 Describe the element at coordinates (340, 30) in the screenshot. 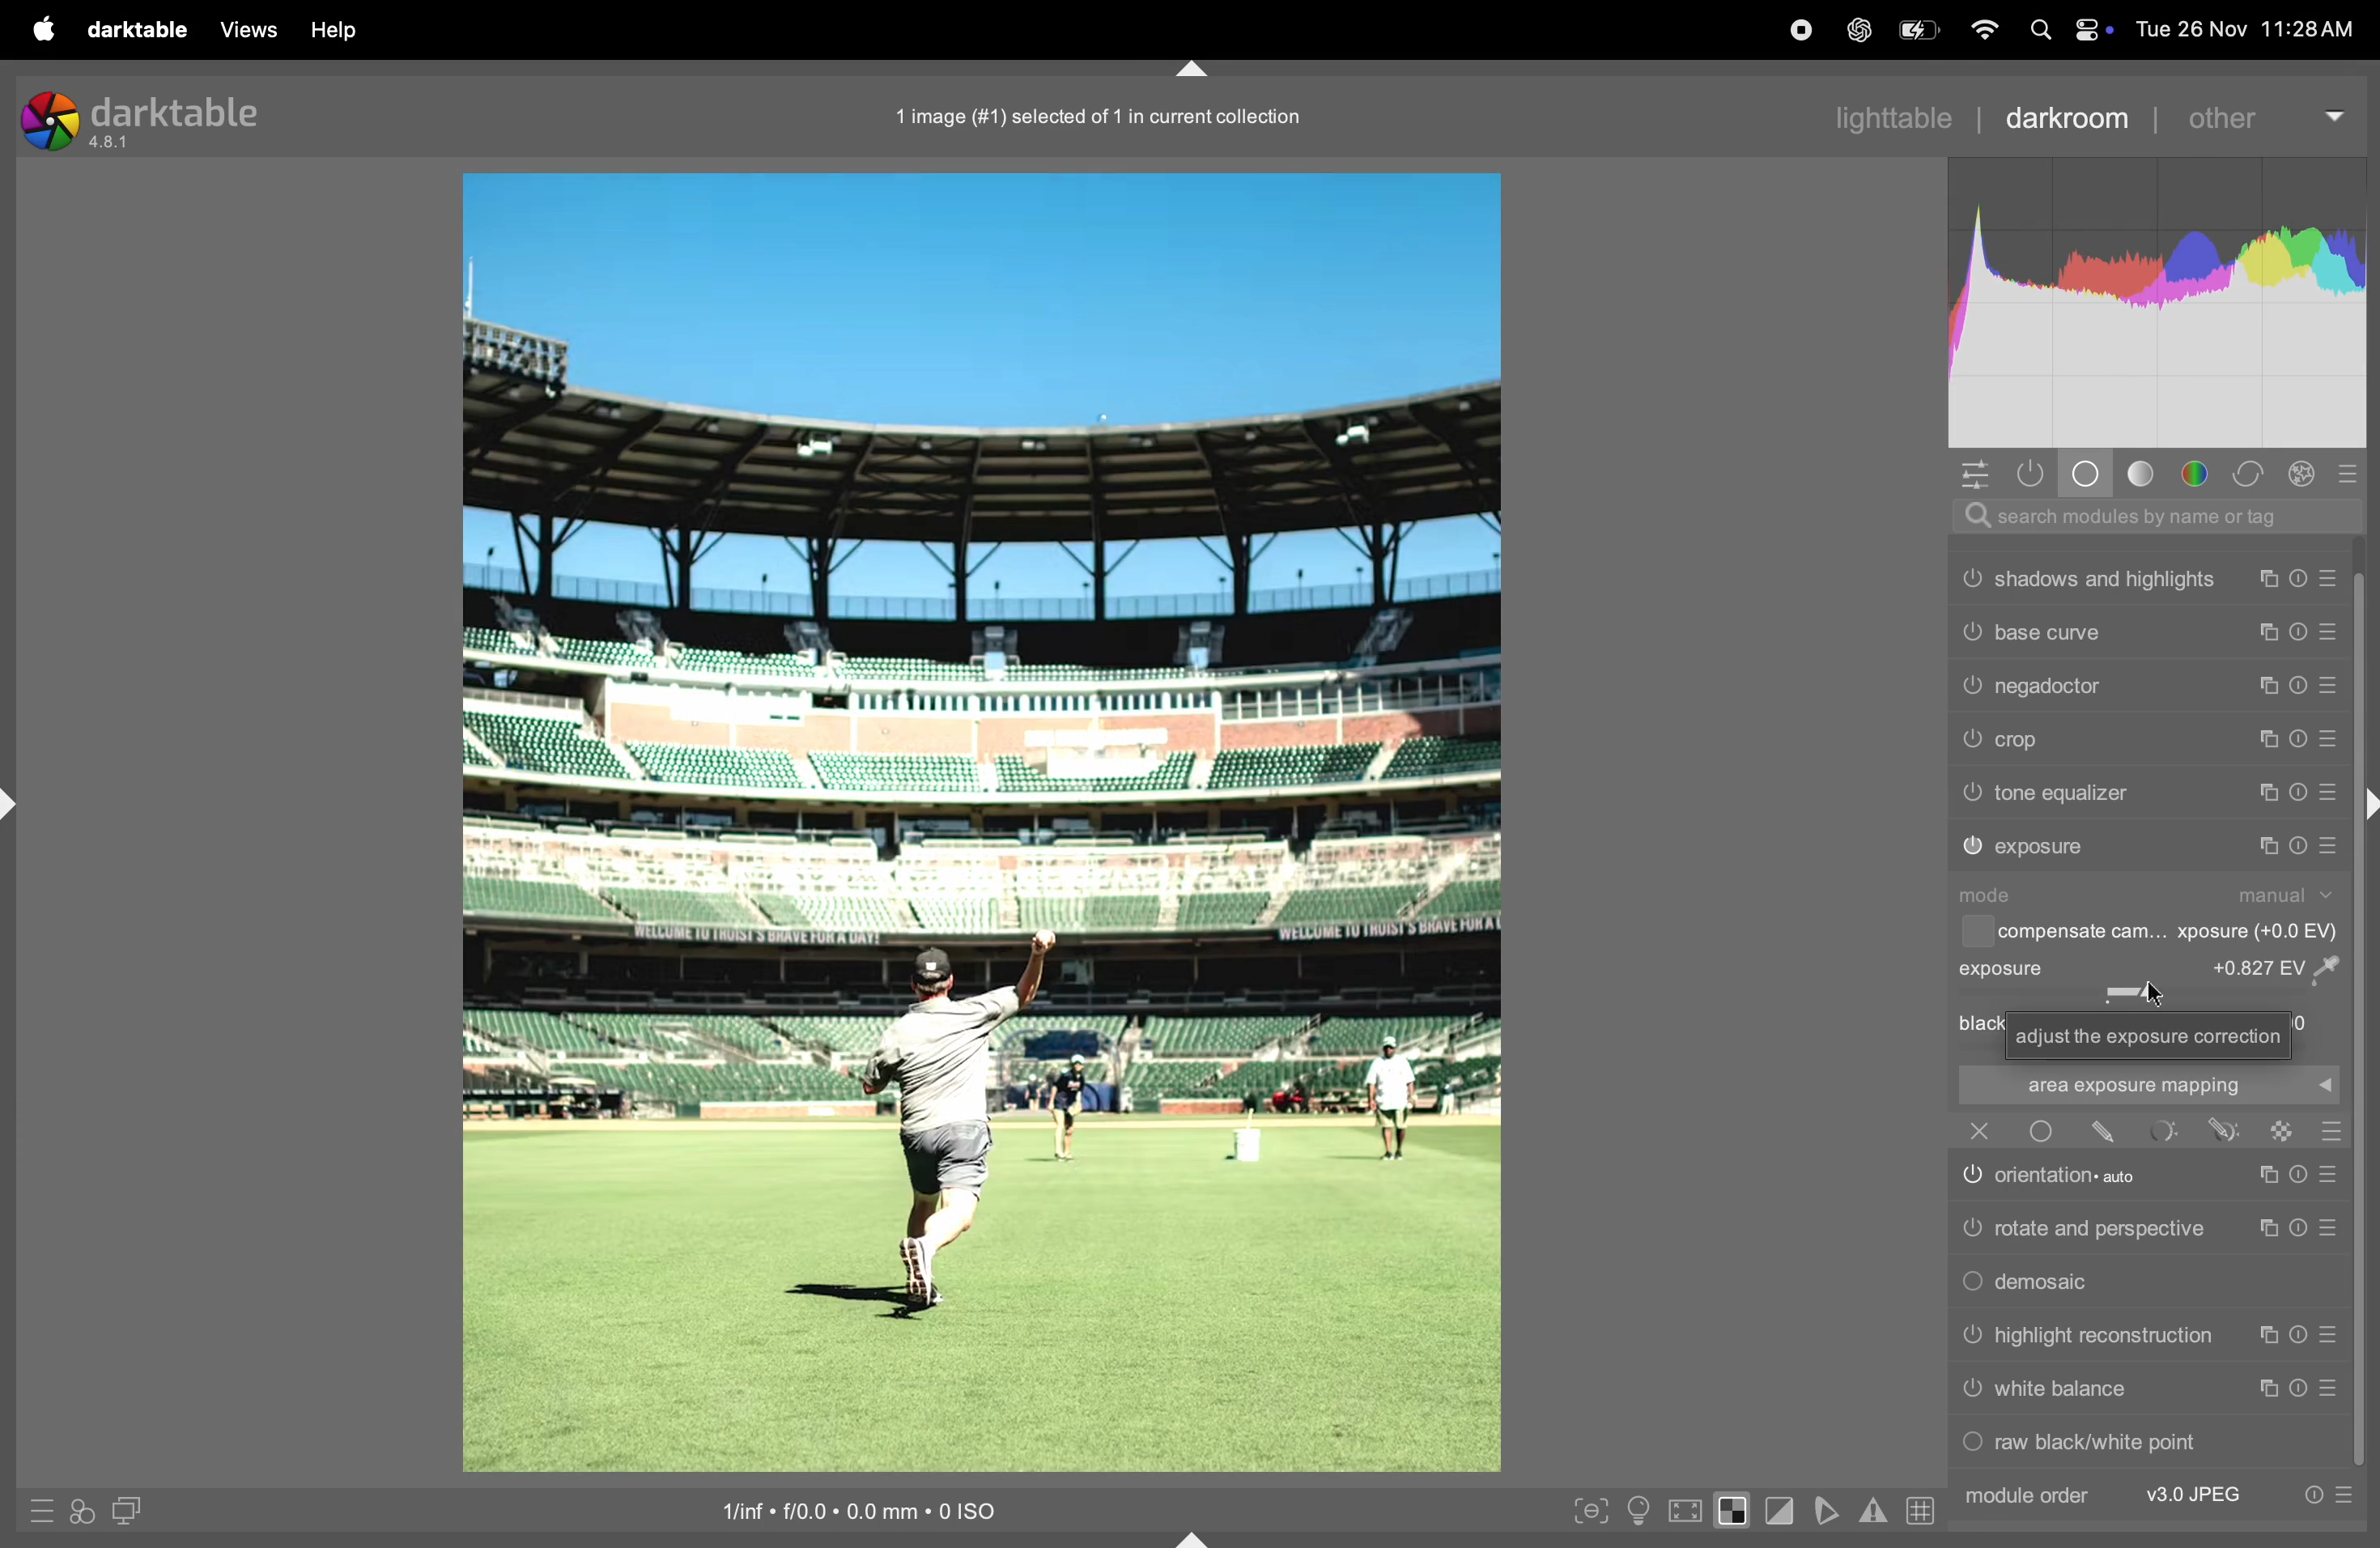

I see `help` at that location.